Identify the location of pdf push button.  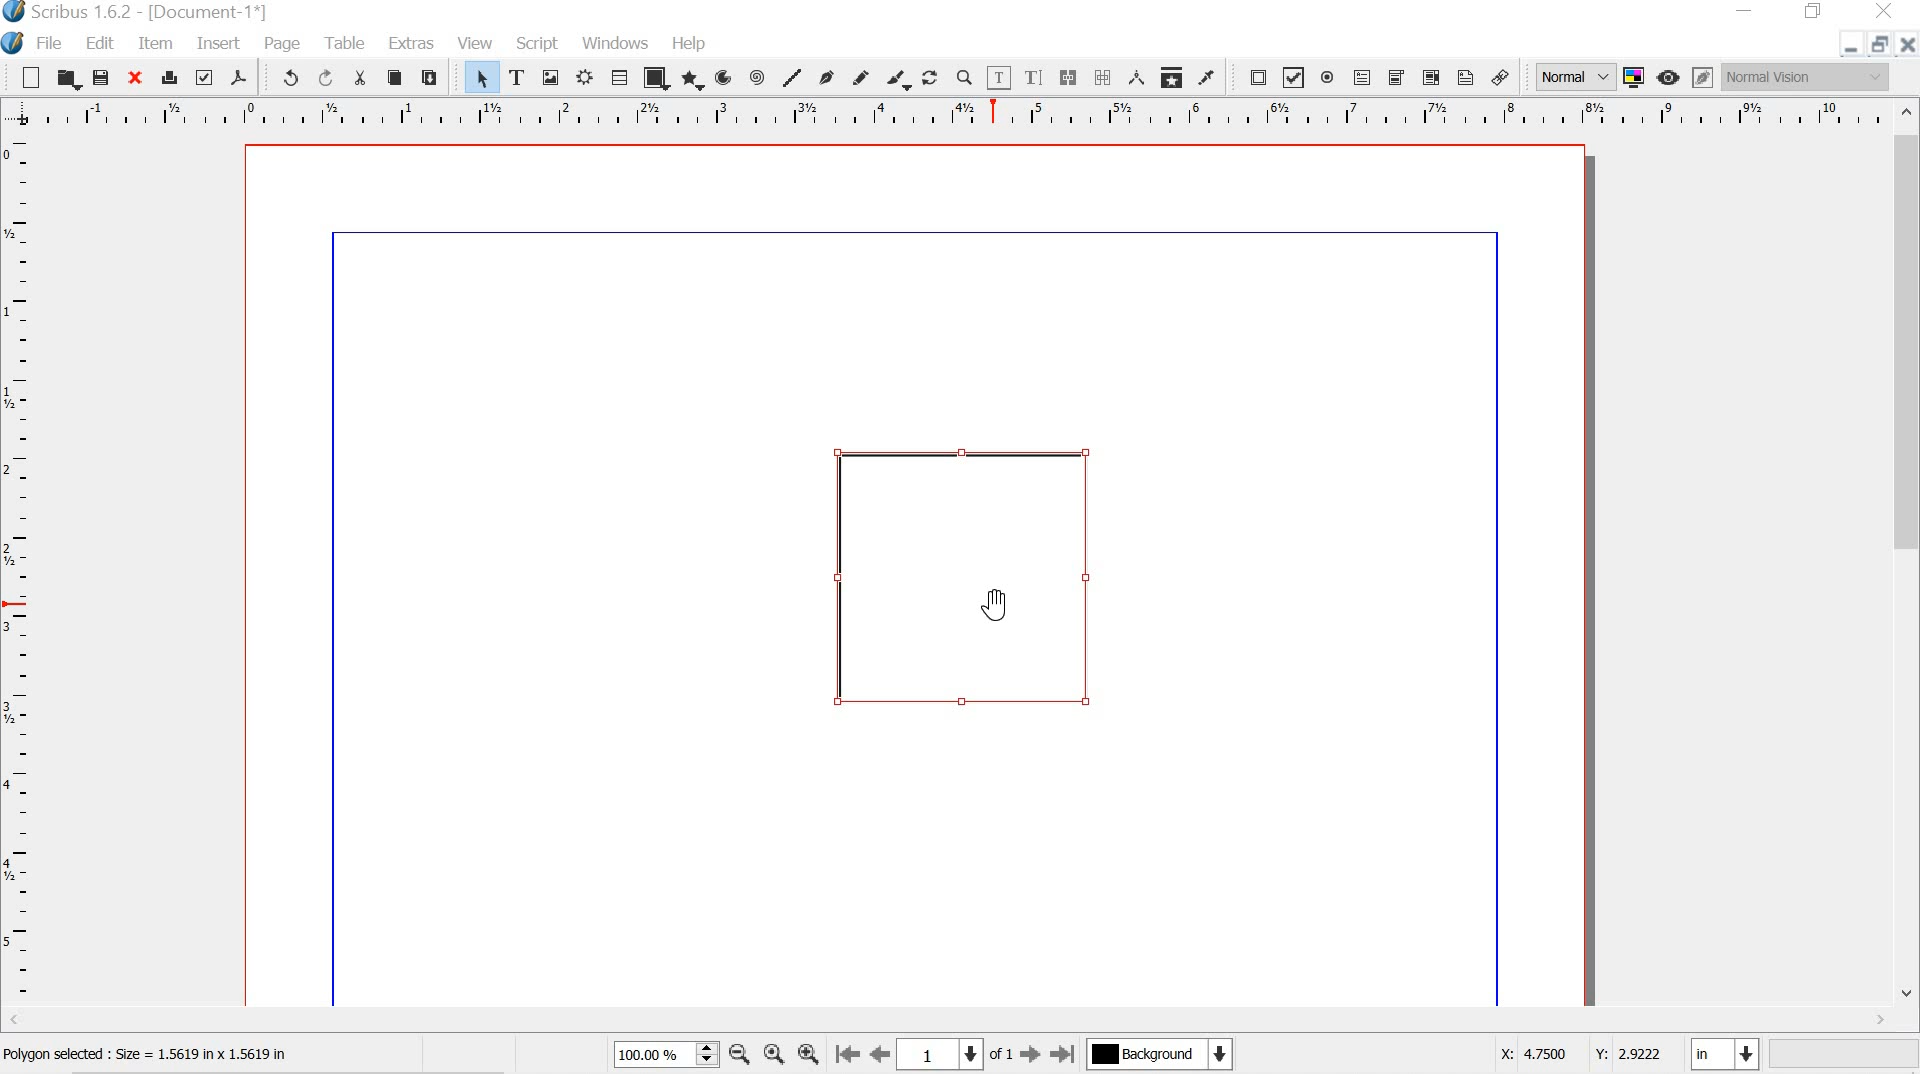
(1256, 76).